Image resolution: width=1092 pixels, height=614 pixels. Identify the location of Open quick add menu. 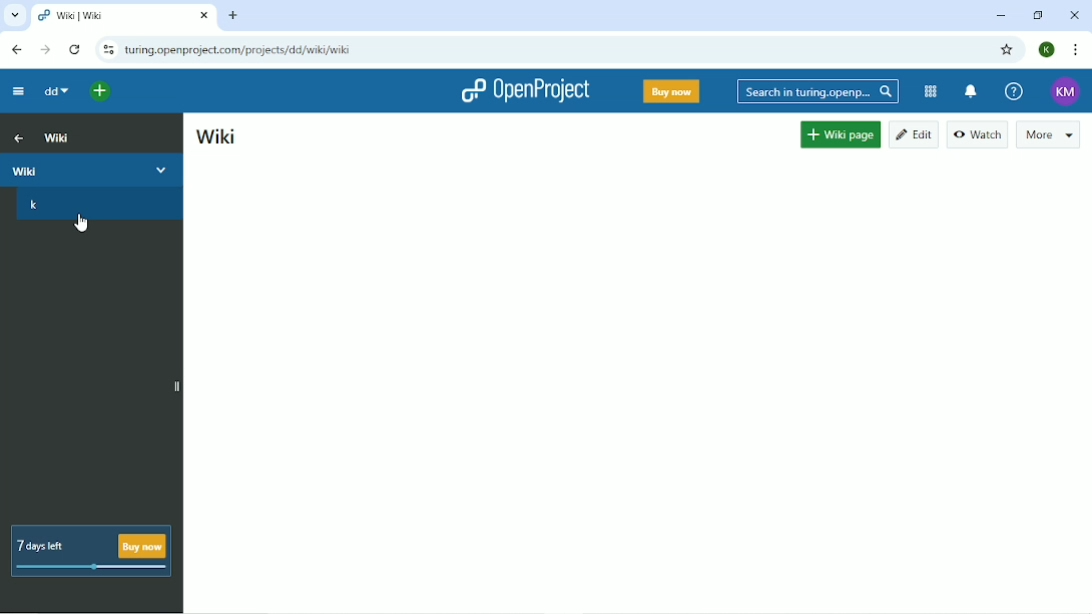
(97, 90).